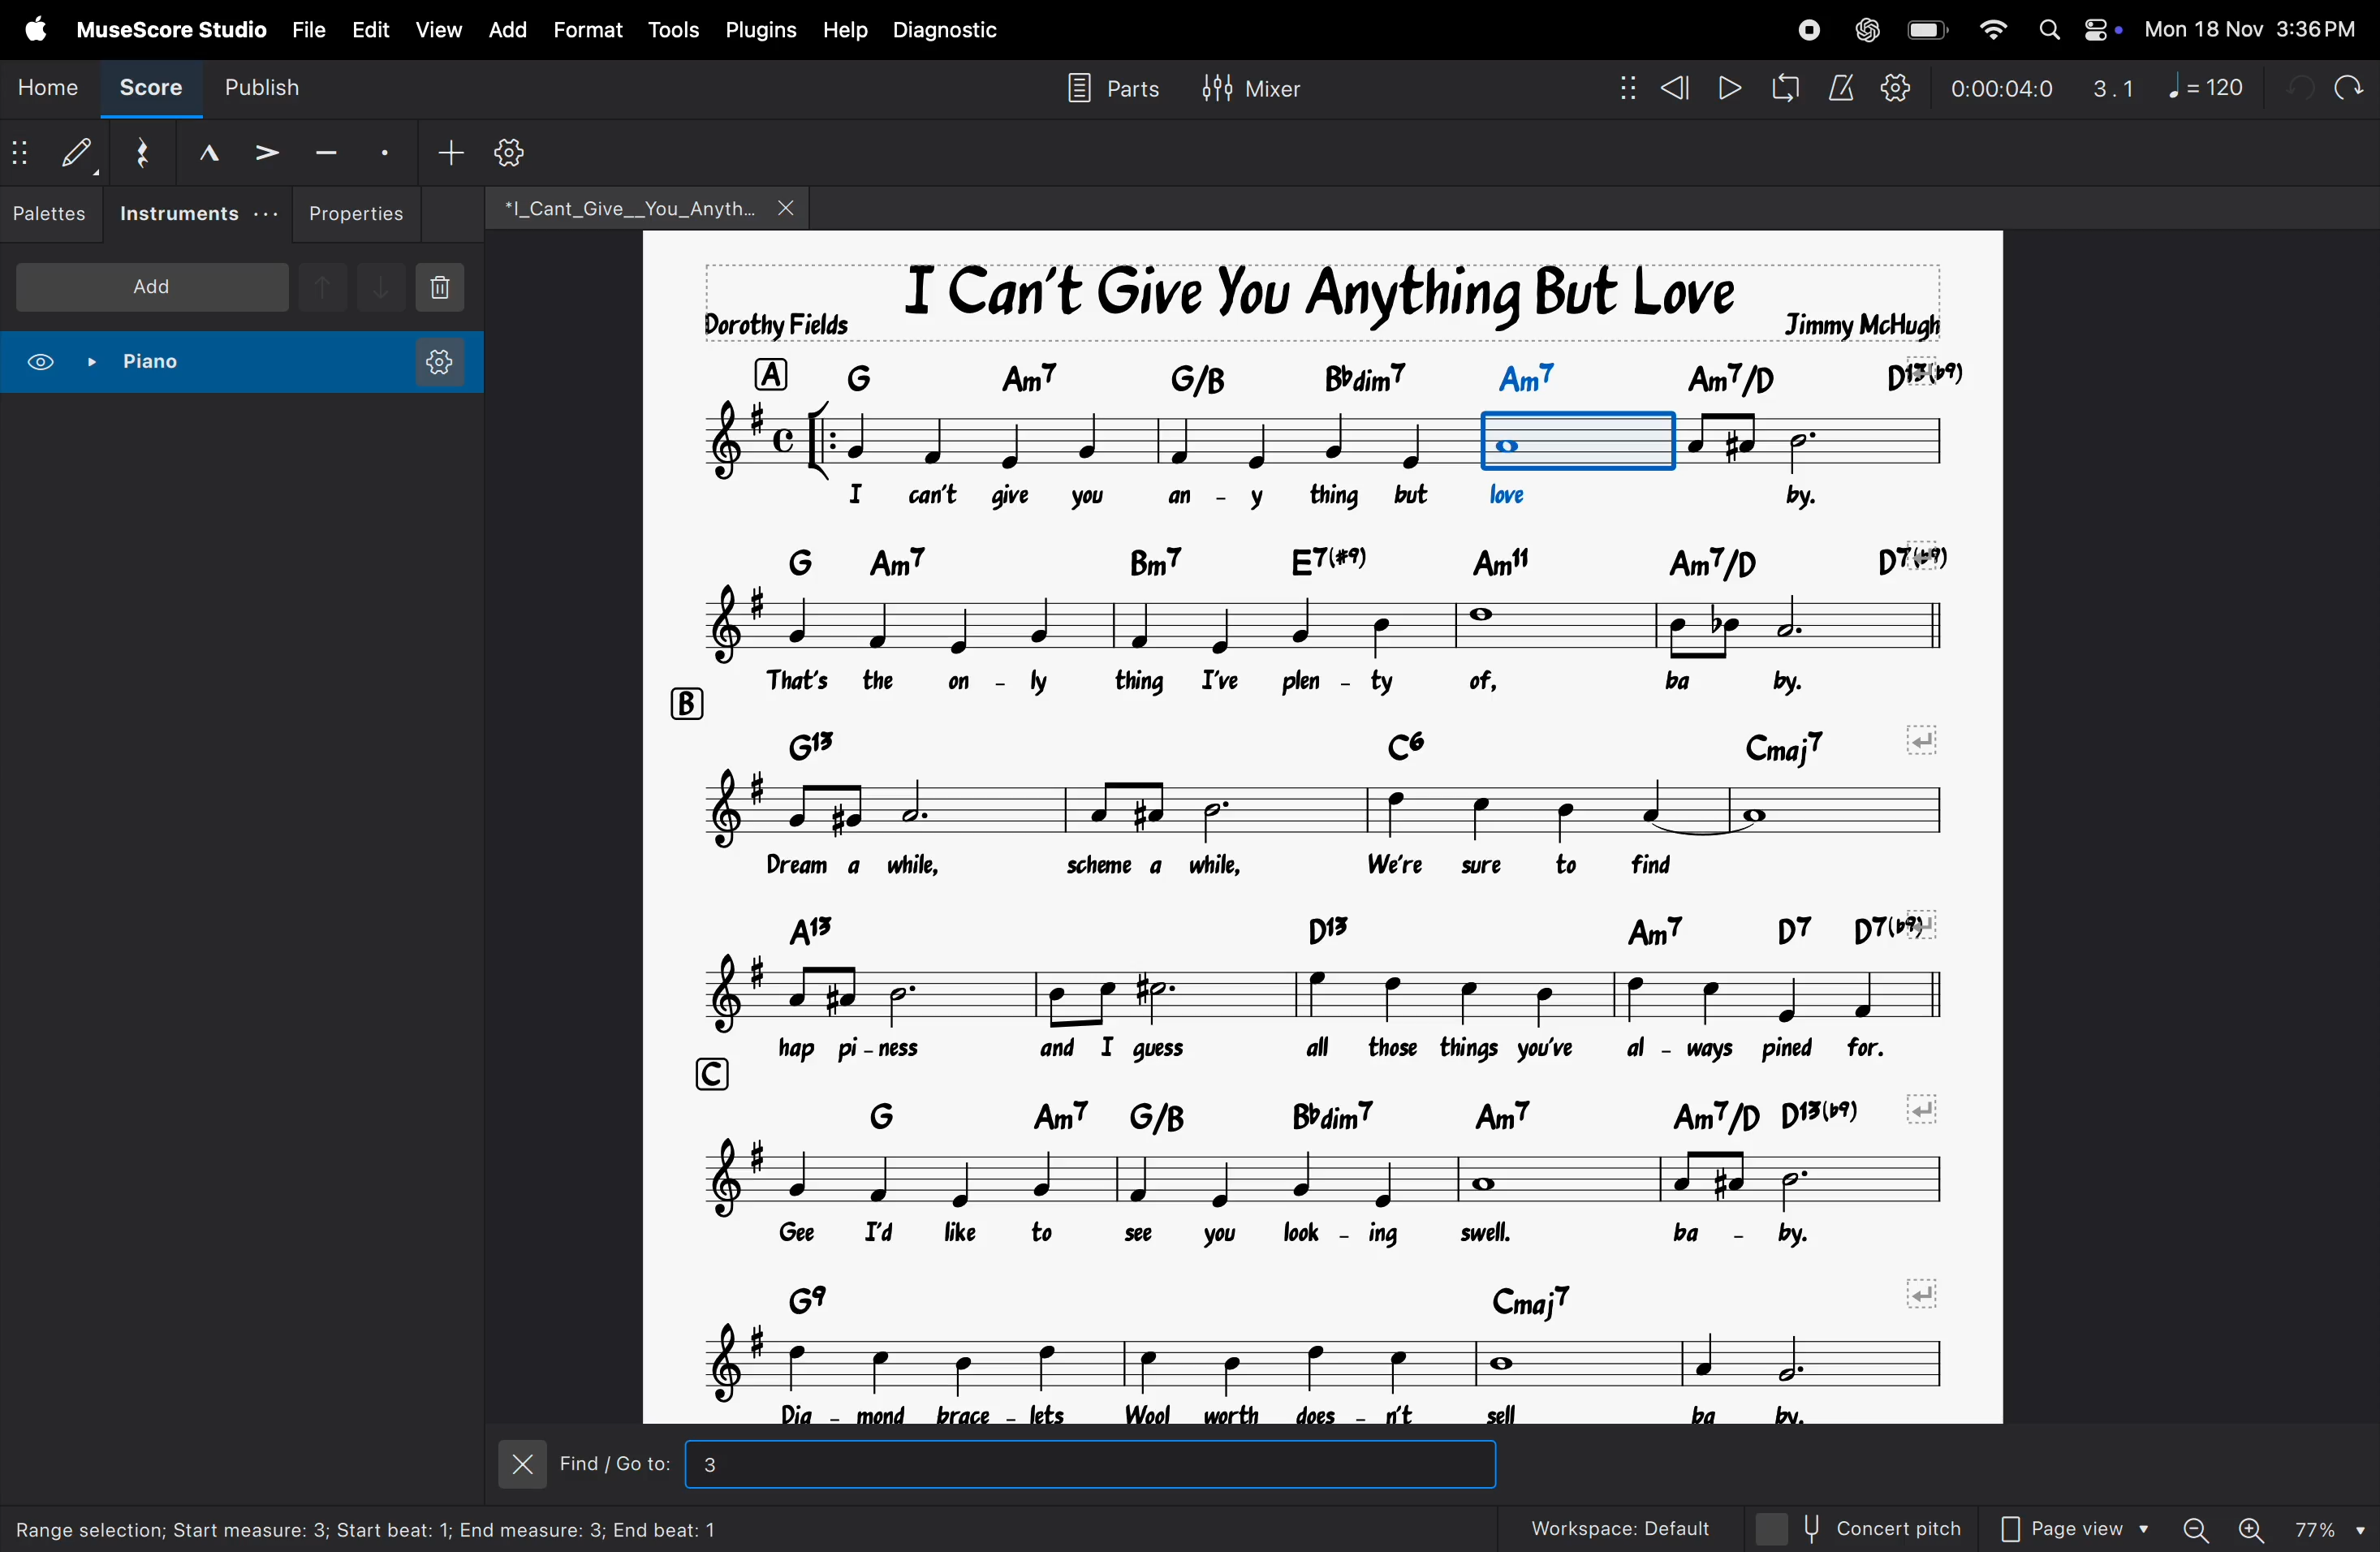  Describe the element at coordinates (54, 213) in the screenshot. I see `palettes` at that location.